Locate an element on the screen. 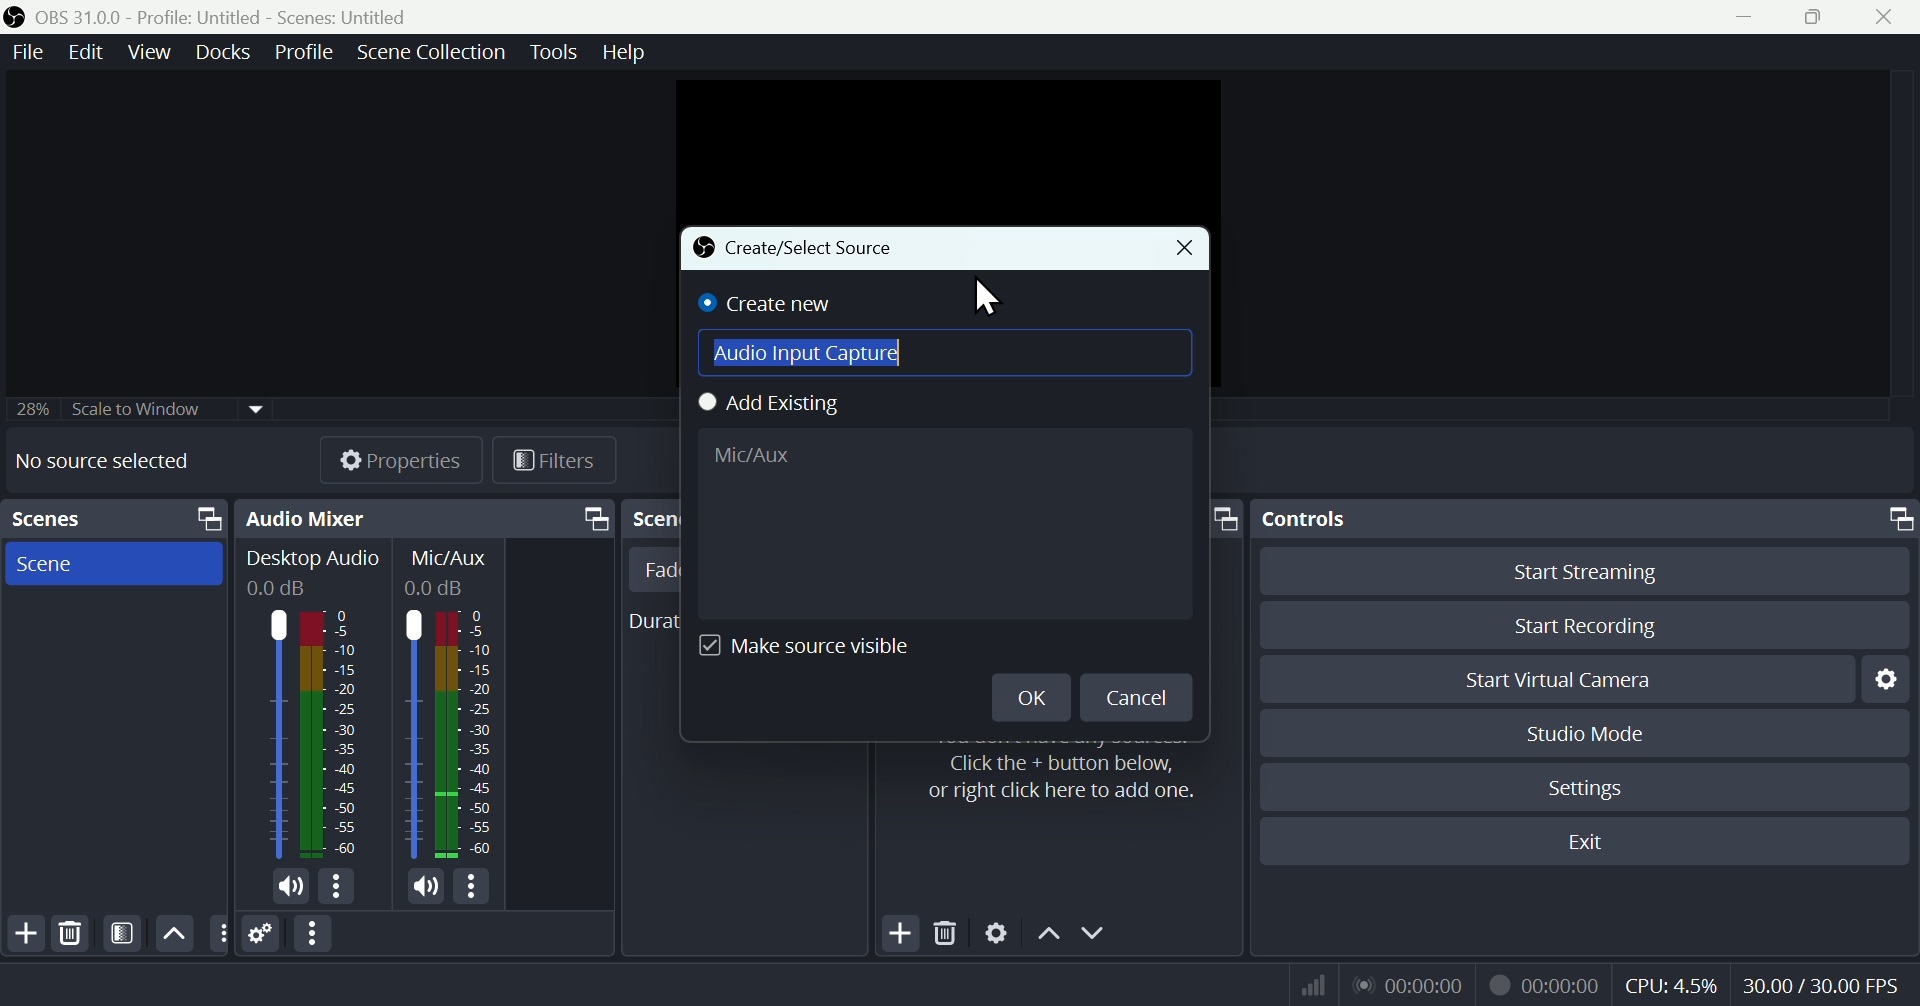  Audio mixer is located at coordinates (421, 519).